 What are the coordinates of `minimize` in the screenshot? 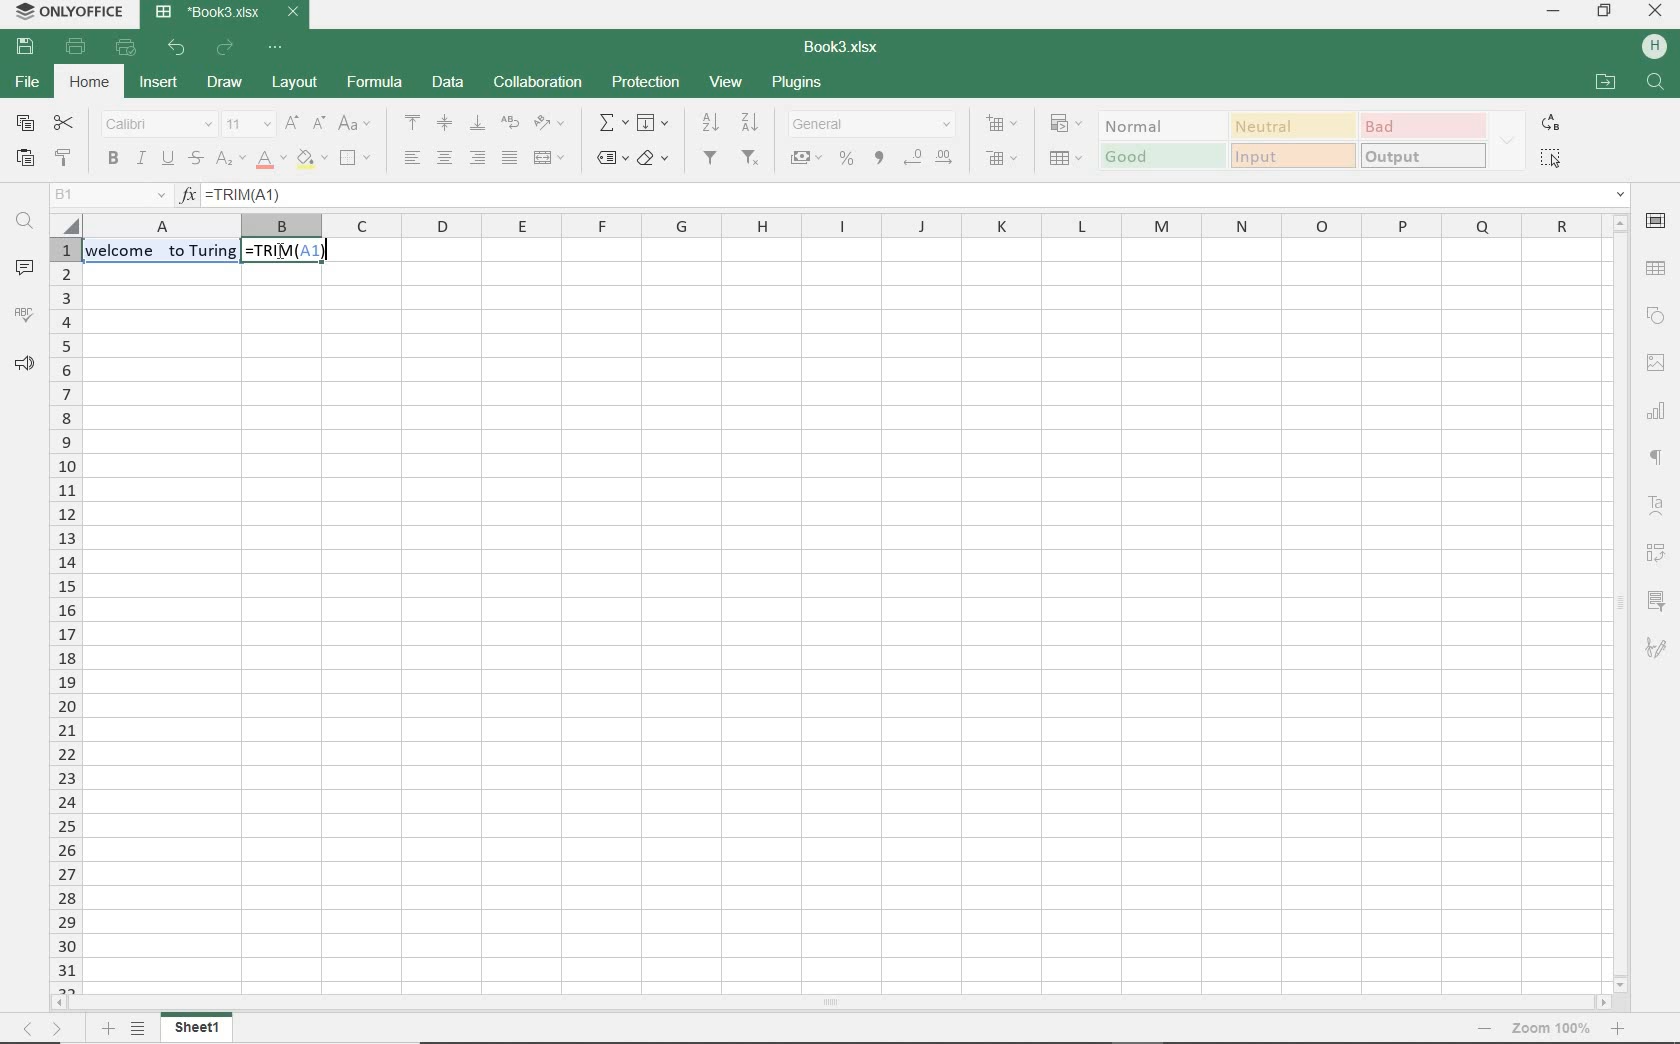 It's located at (1553, 10).